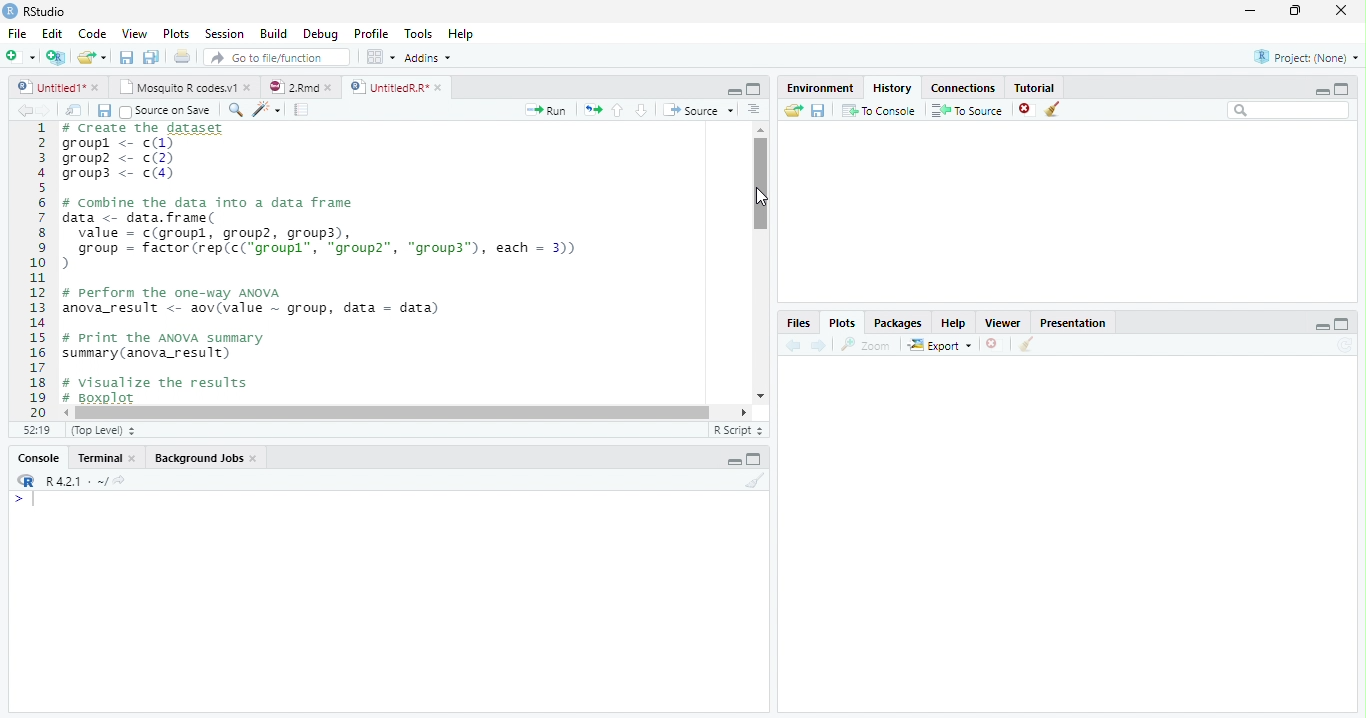 This screenshot has width=1366, height=718. What do you see at coordinates (183, 57) in the screenshot?
I see `Print  the current file` at bounding box center [183, 57].